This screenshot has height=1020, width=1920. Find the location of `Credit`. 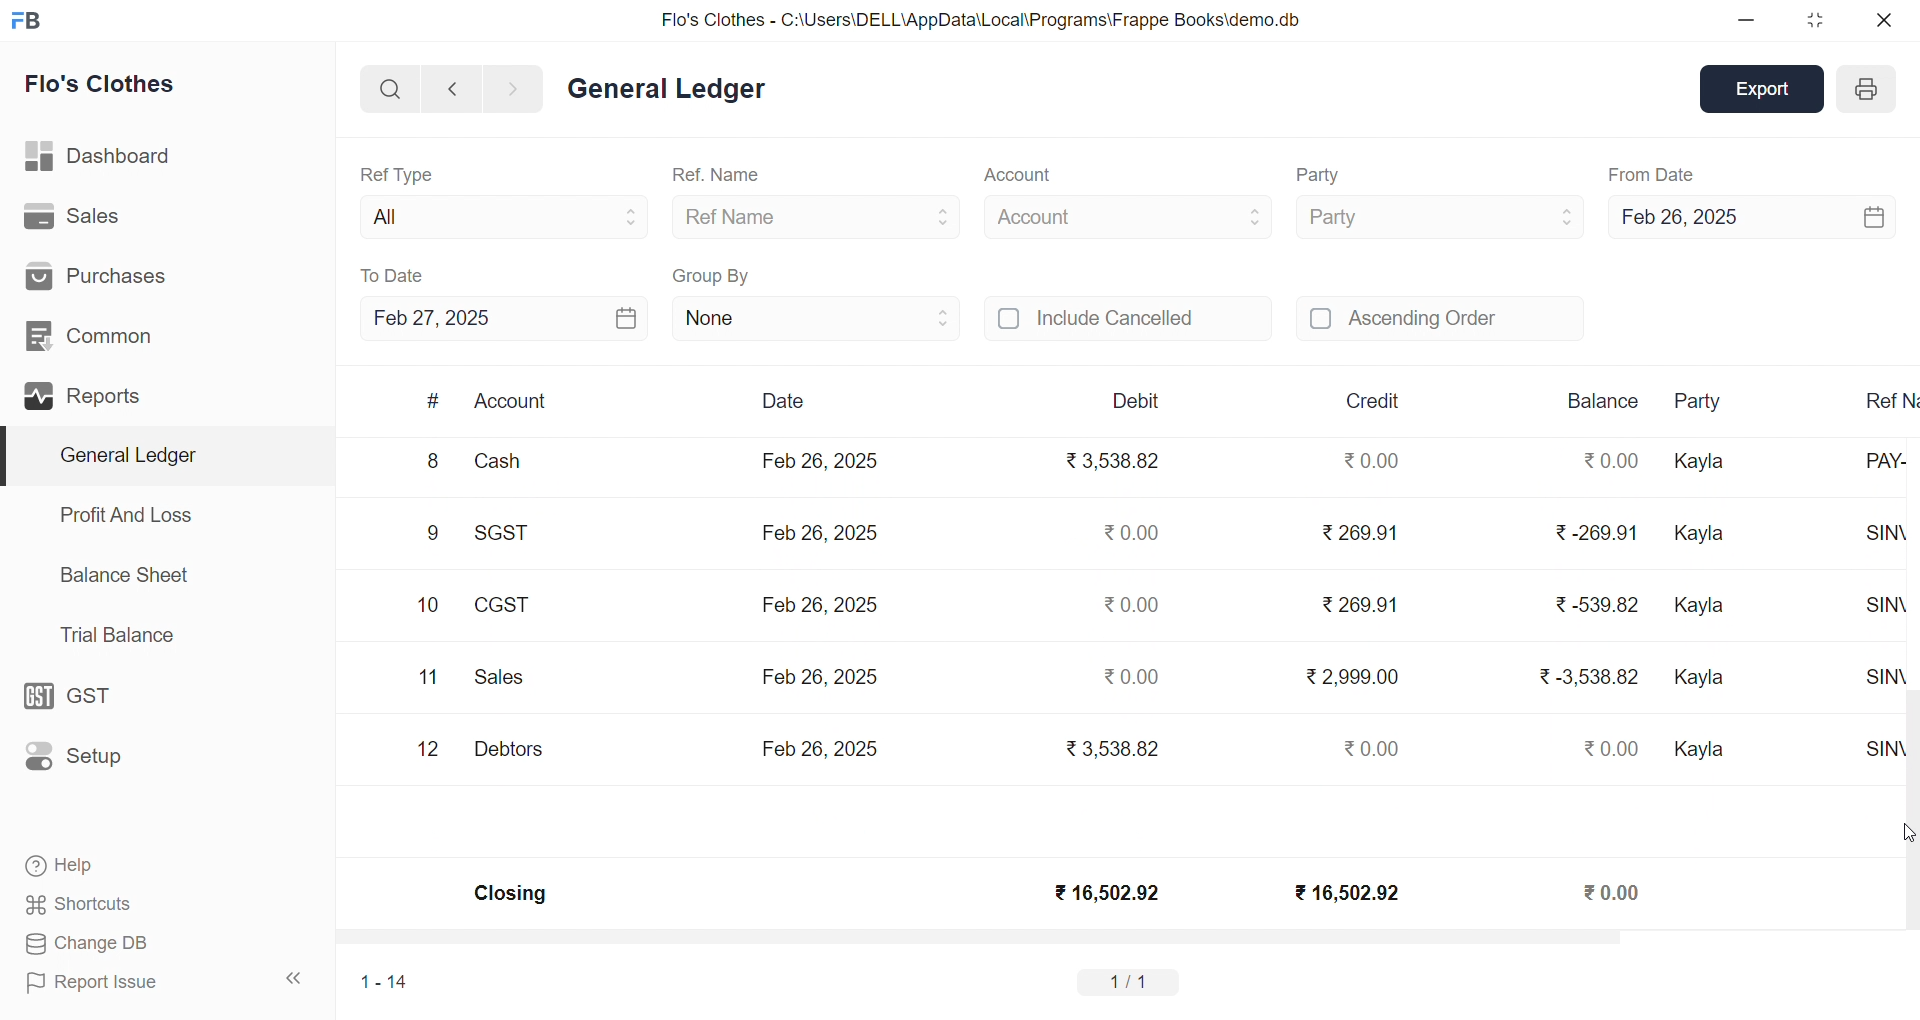

Credit is located at coordinates (1375, 401).